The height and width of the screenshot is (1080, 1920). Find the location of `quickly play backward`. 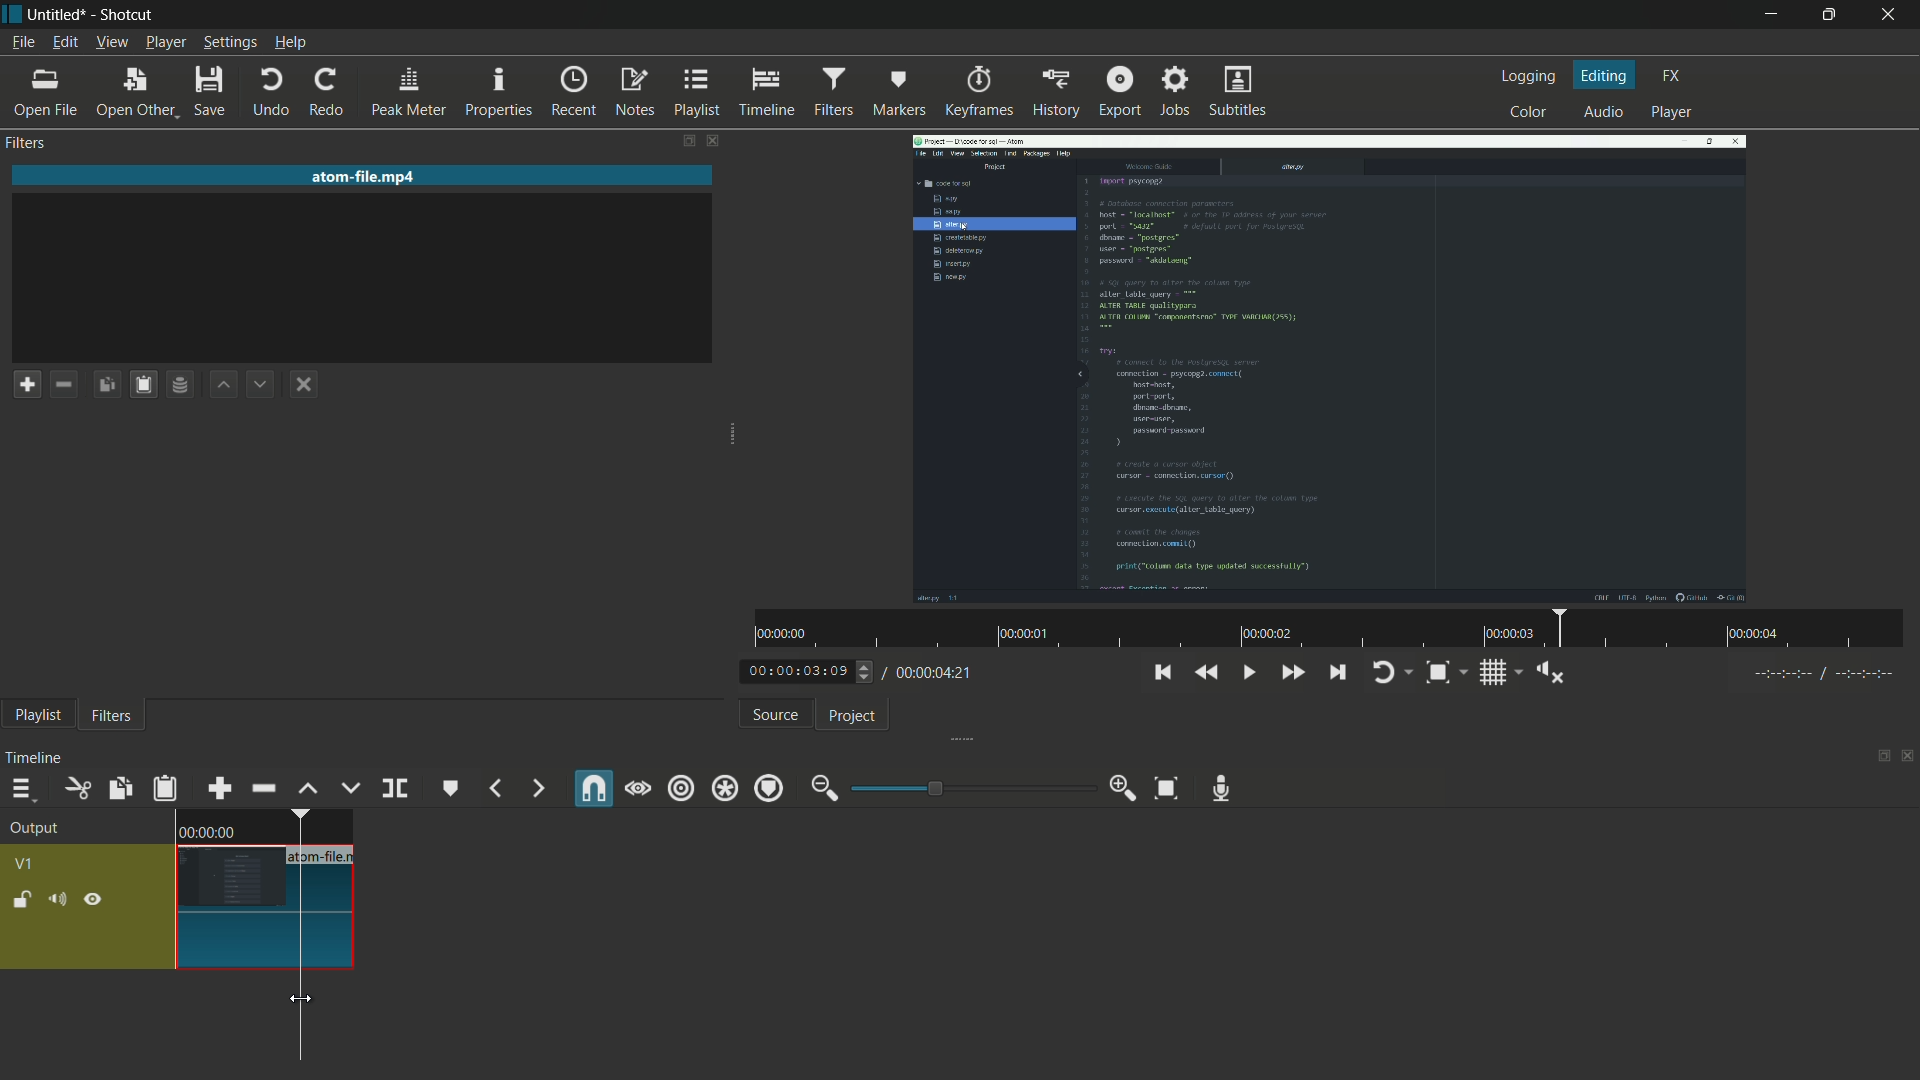

quickly play backward is located at coordinates (1208, 674).